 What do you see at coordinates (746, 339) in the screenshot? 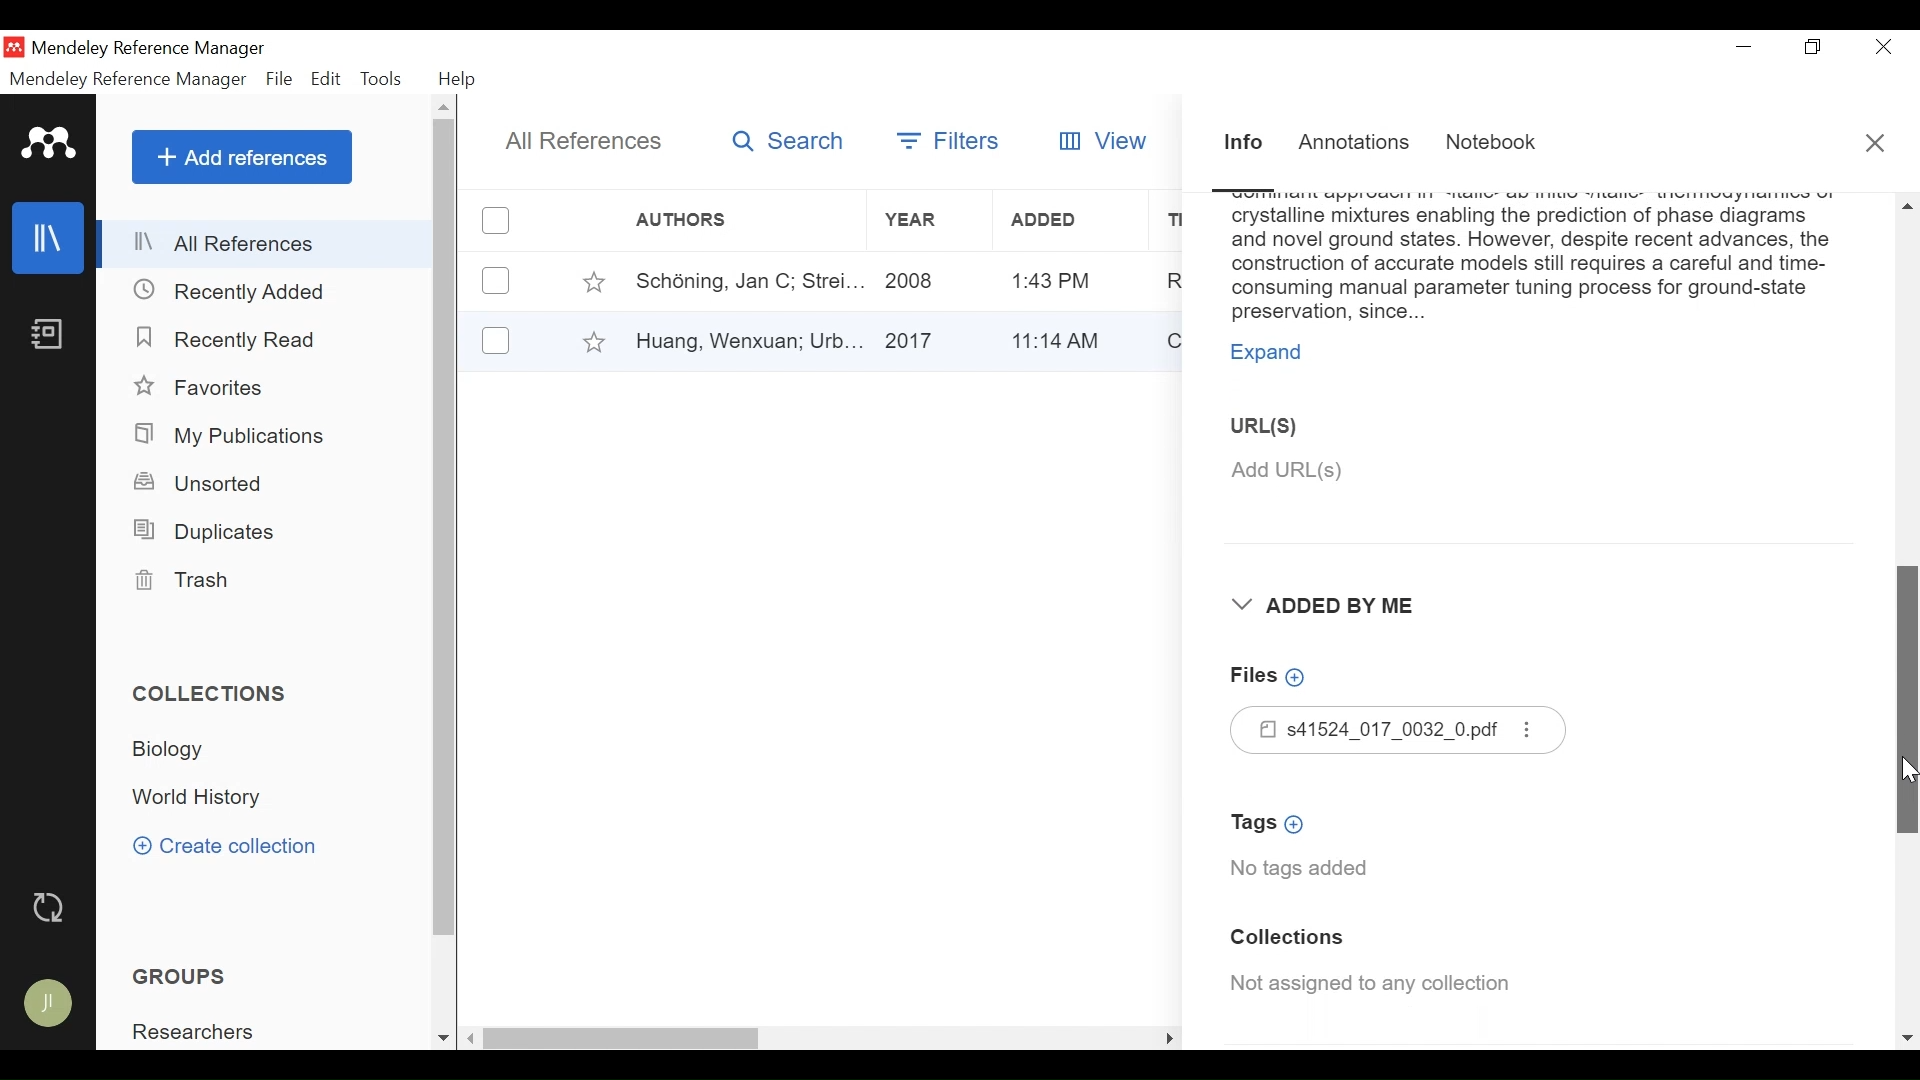
I see `Author` at bounding box center [746, 339].